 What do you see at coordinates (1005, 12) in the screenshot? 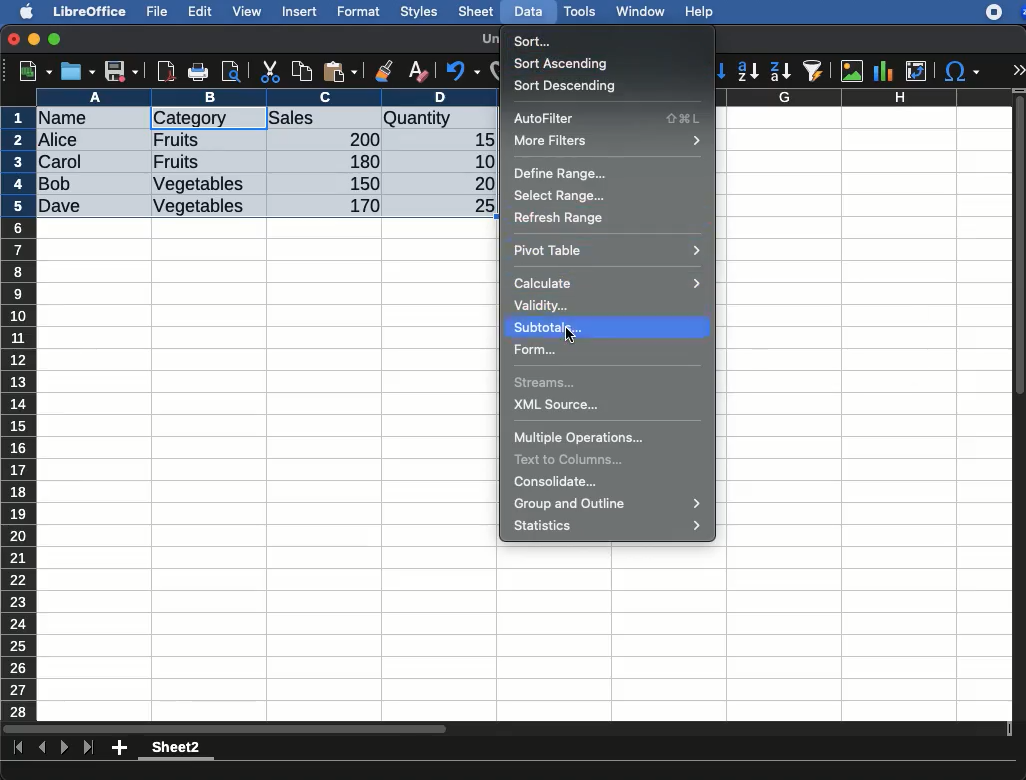
I see `extensions` at bounding box center [1005, 12].